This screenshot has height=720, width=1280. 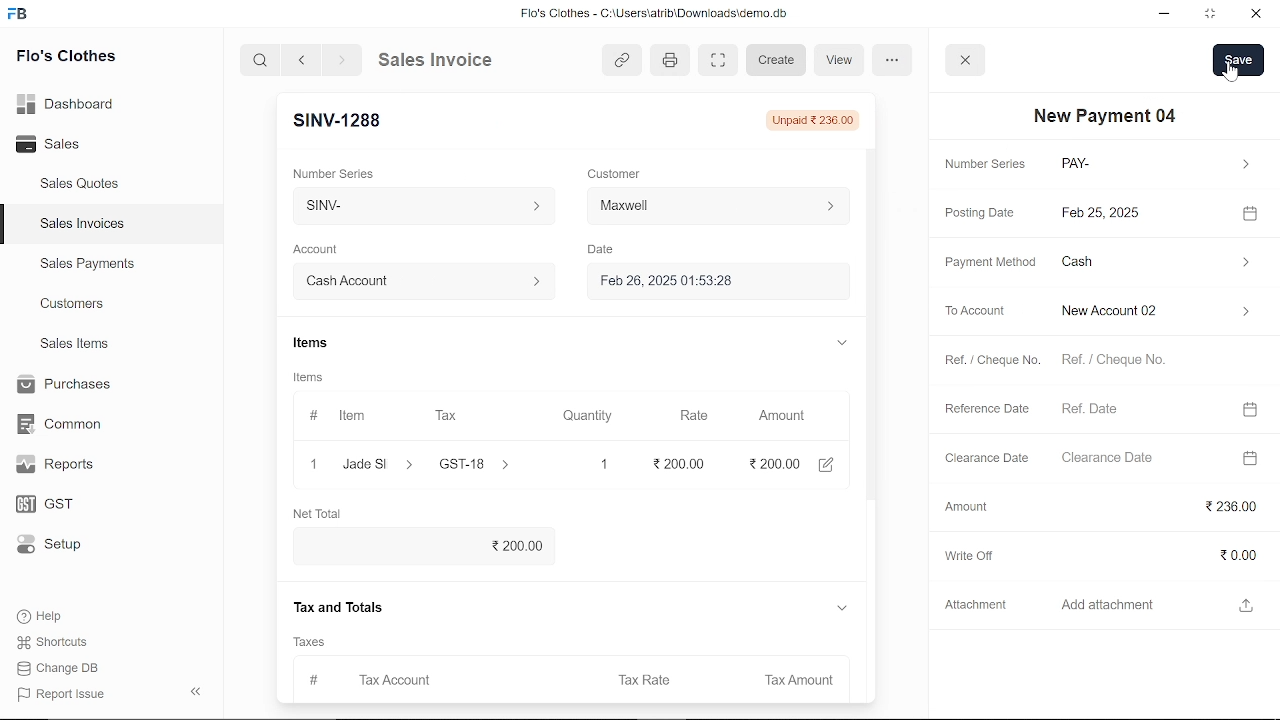 I want to click on close, so click(x=1254, y=15).